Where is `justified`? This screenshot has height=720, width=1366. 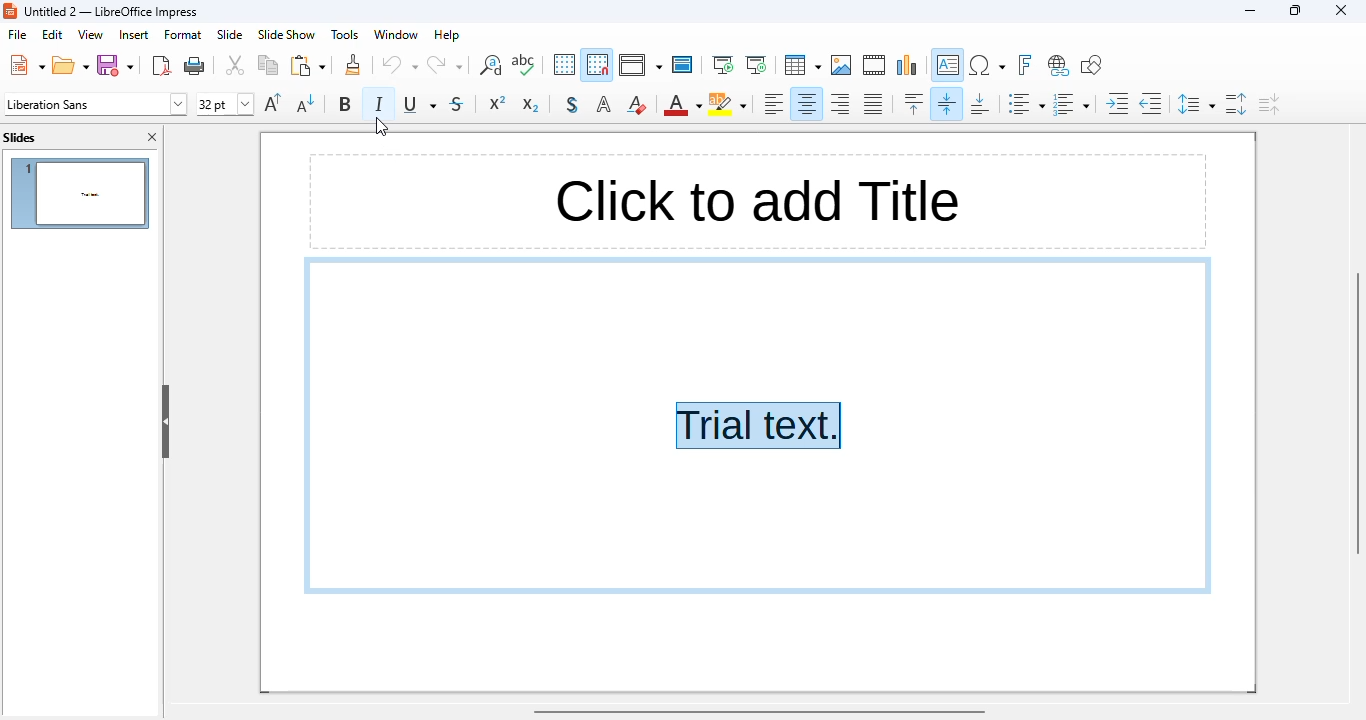
justified is located at coordinates (873, 103).